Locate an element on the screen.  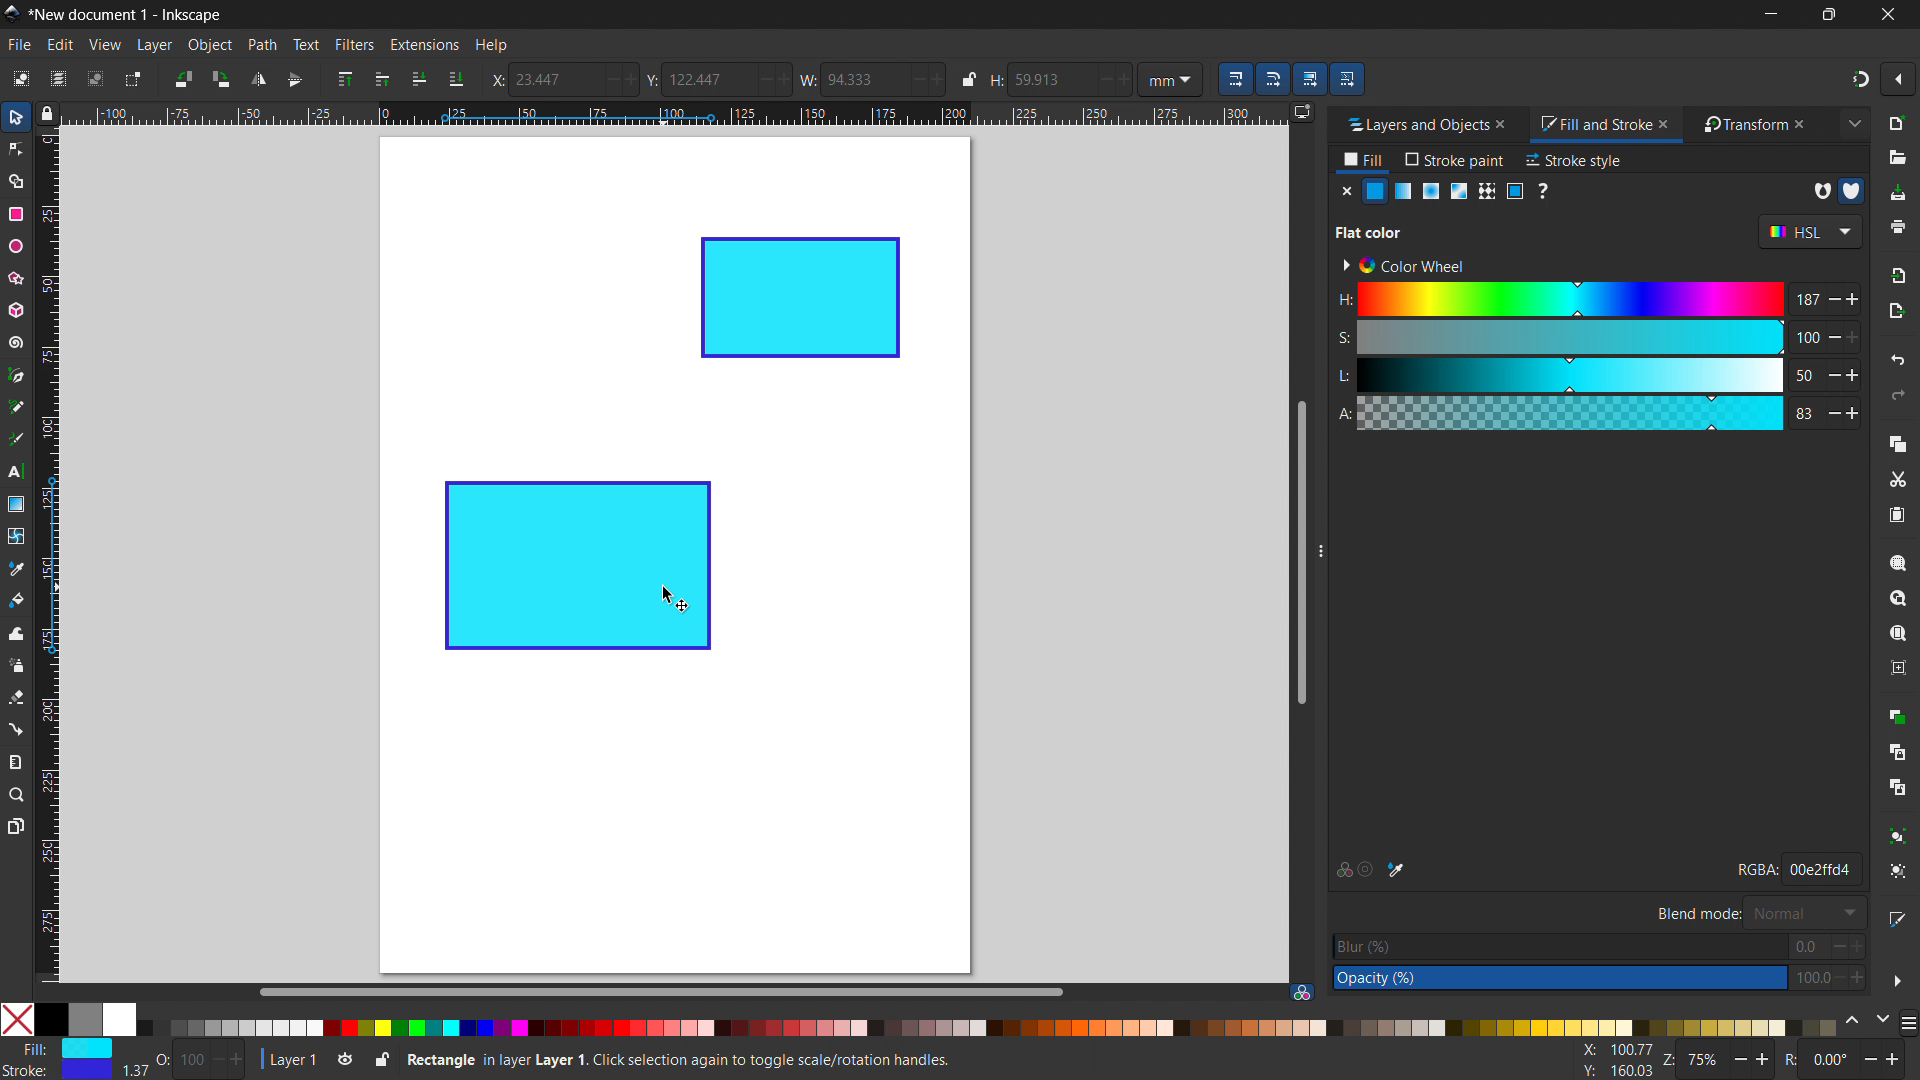
star/polygon tool is located at coordinates (13, 277).